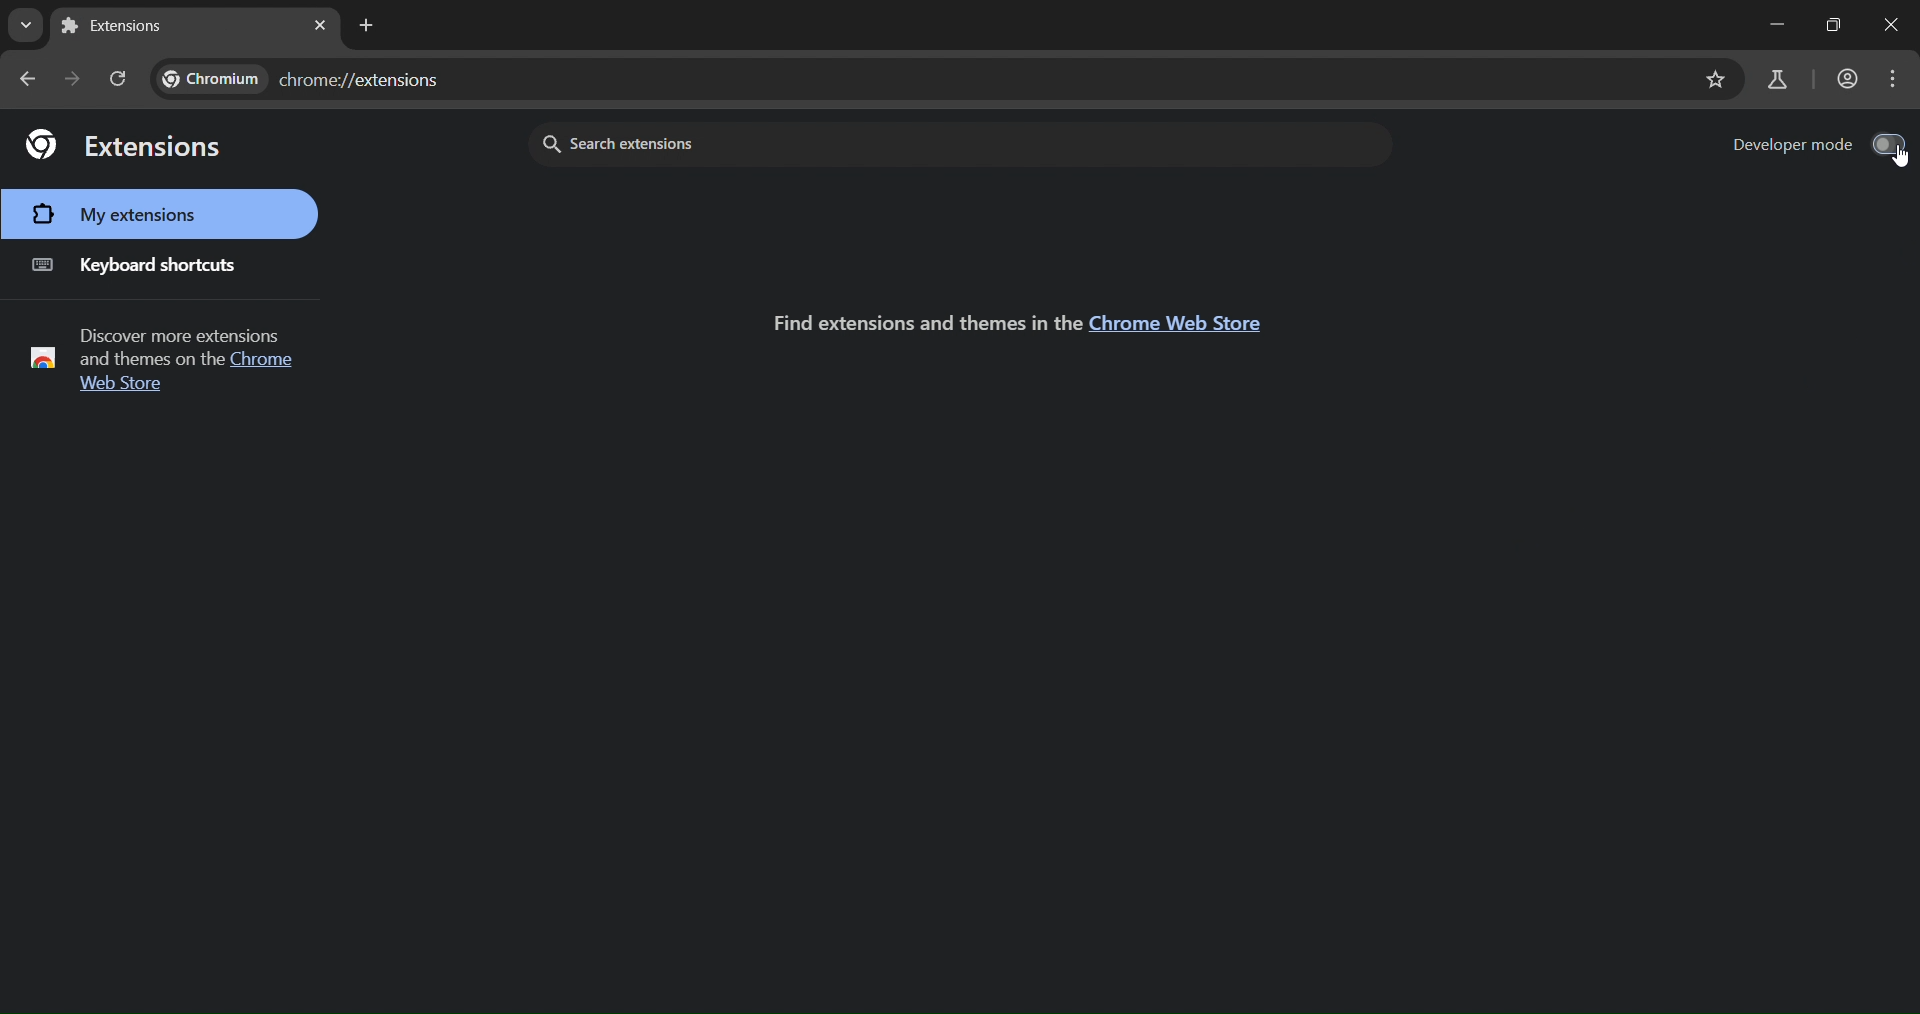 The height and width of the screenshot is (1014, 1920). What do you see at coordinates (1884, 26) in the screenshot?
I see `close` at bounding box center [1884, 26].